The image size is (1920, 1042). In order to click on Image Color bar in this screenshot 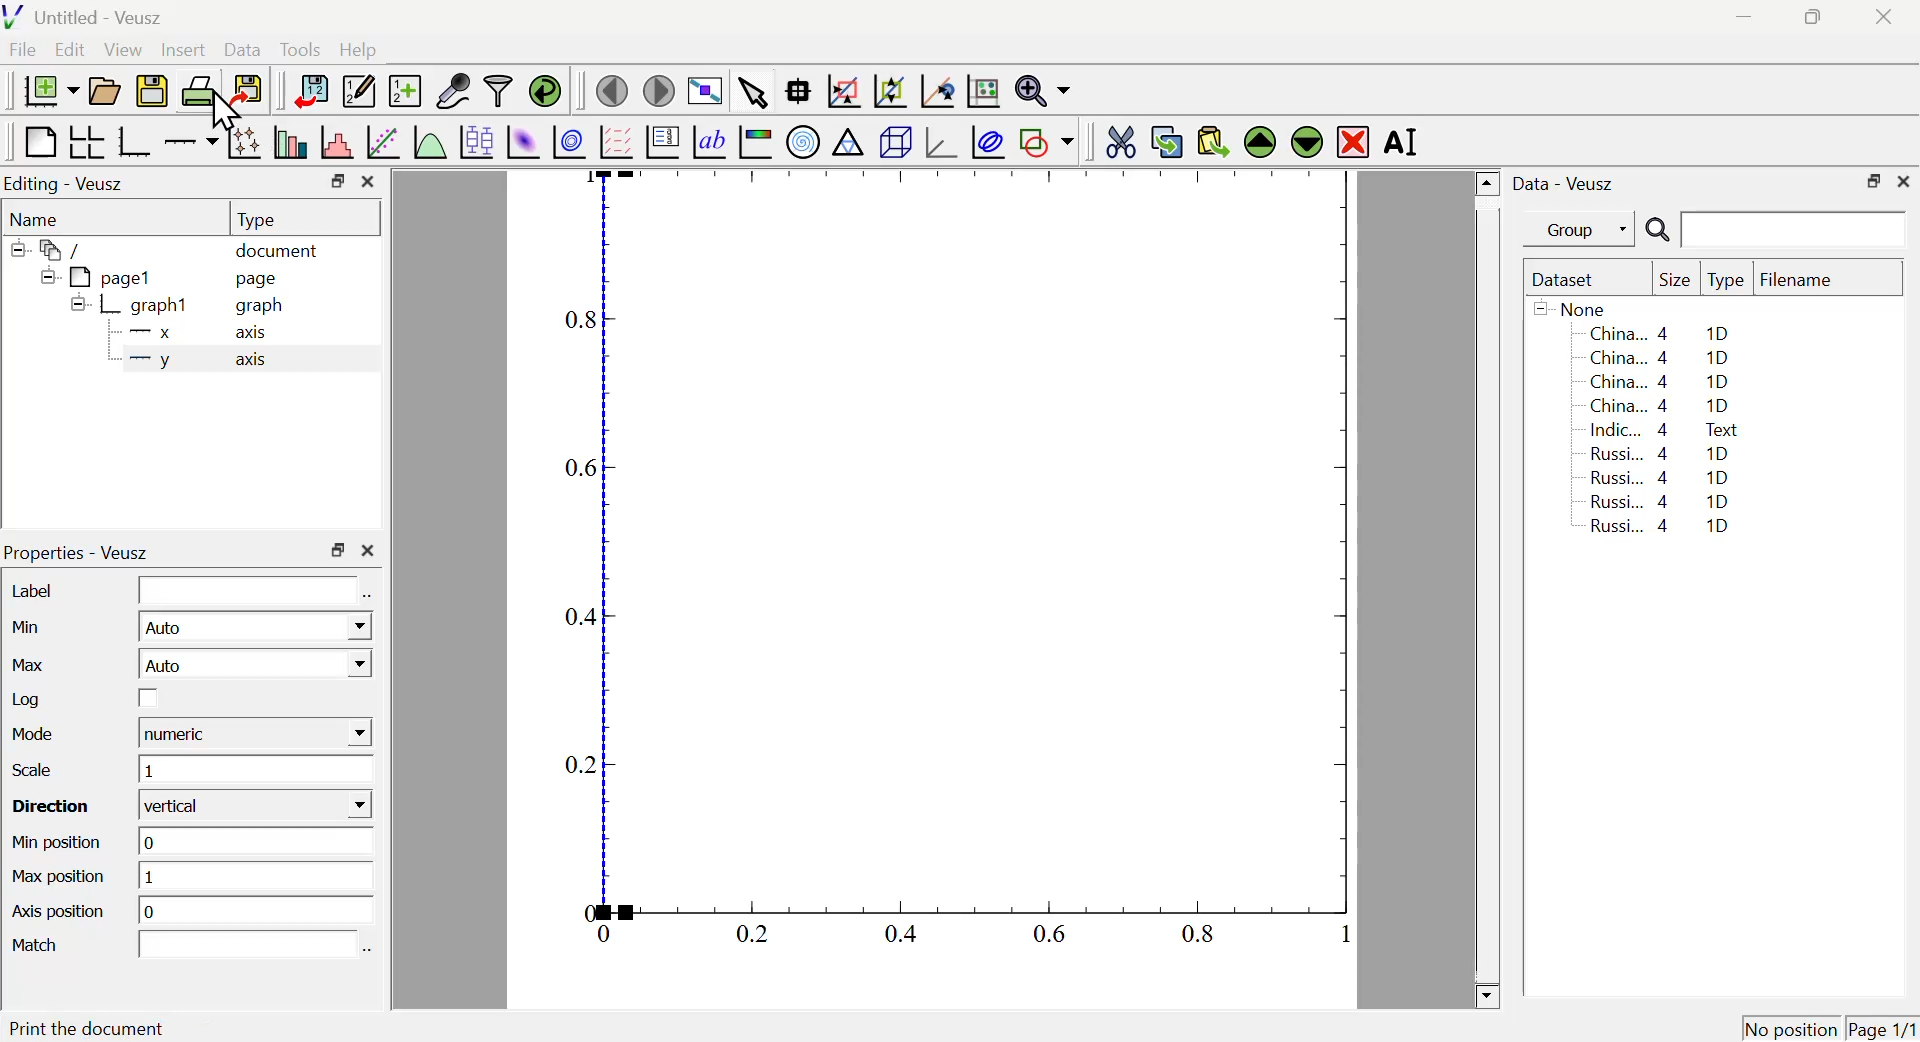, I will do `click(756, 143)`.